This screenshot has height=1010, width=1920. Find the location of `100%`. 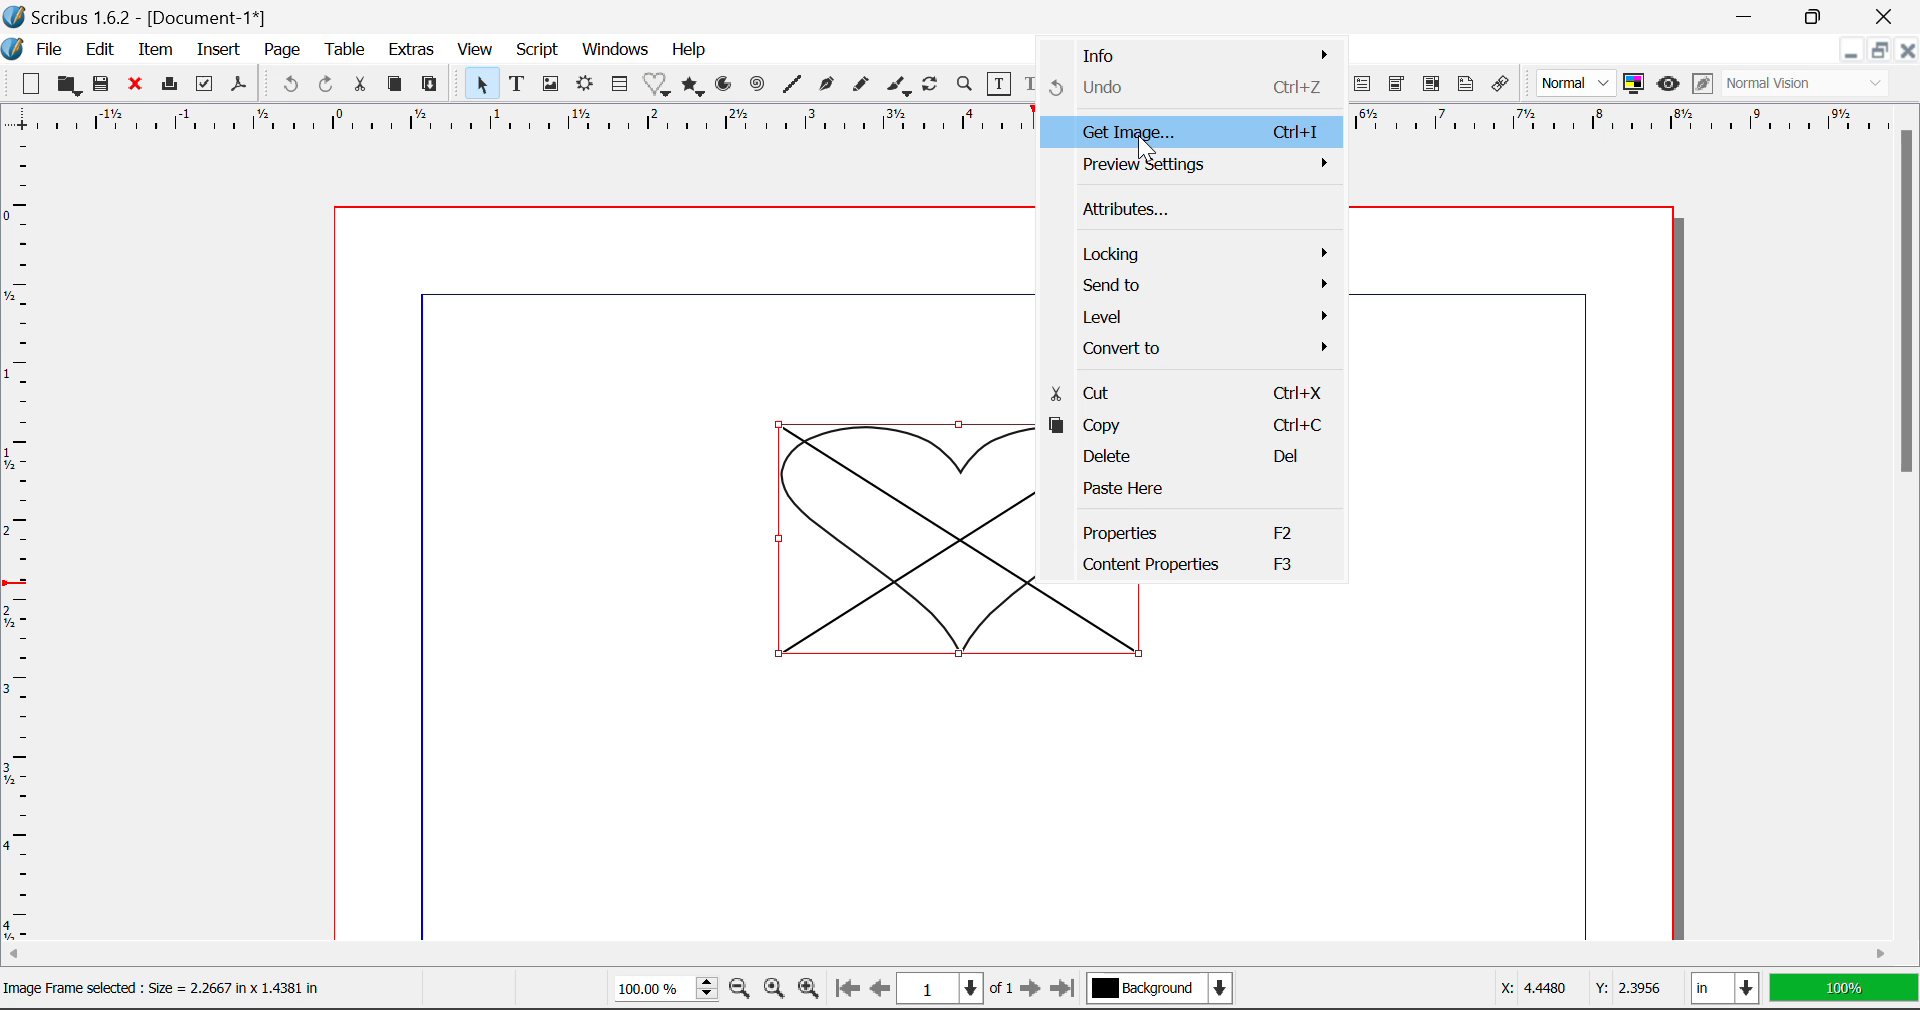

100% is located at coordinates (1843, 990).